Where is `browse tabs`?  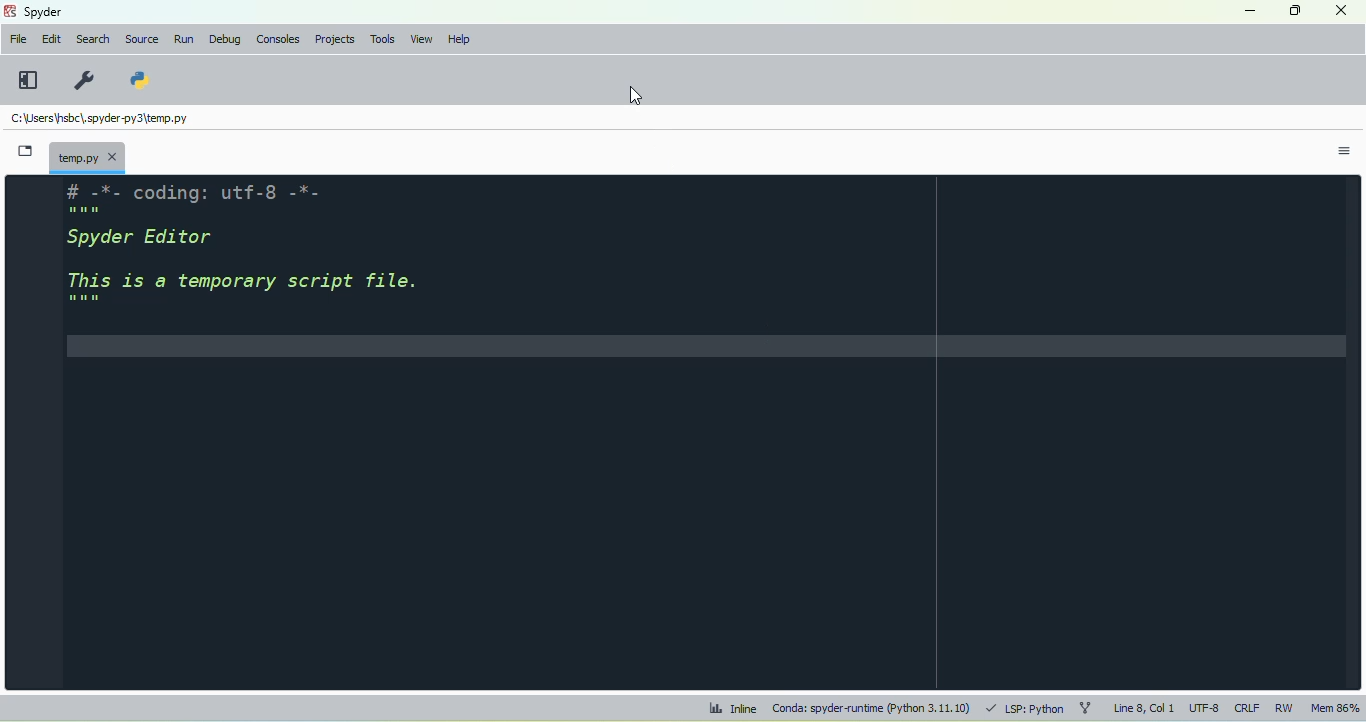 browse tabs is located at coordinates (24, 151).